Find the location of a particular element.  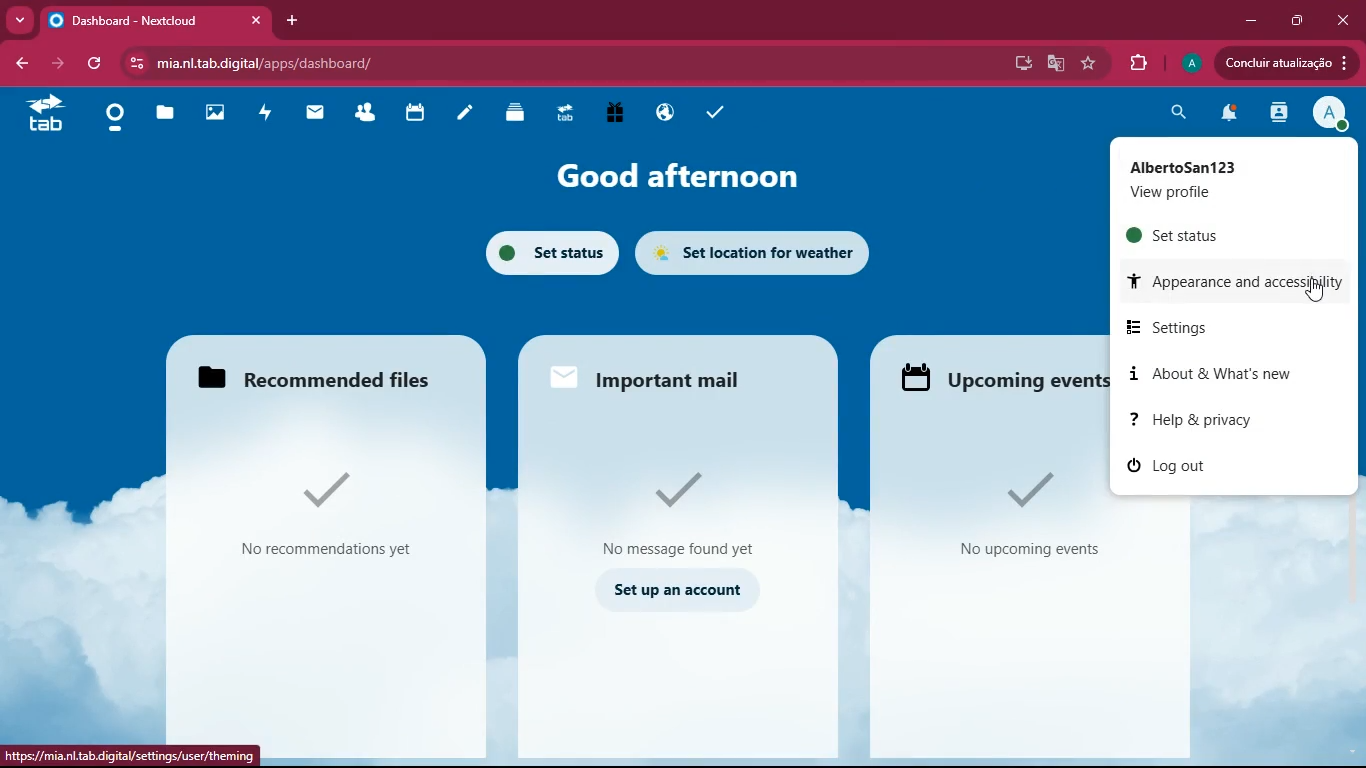

log out is located at coordinates (1217, 465).